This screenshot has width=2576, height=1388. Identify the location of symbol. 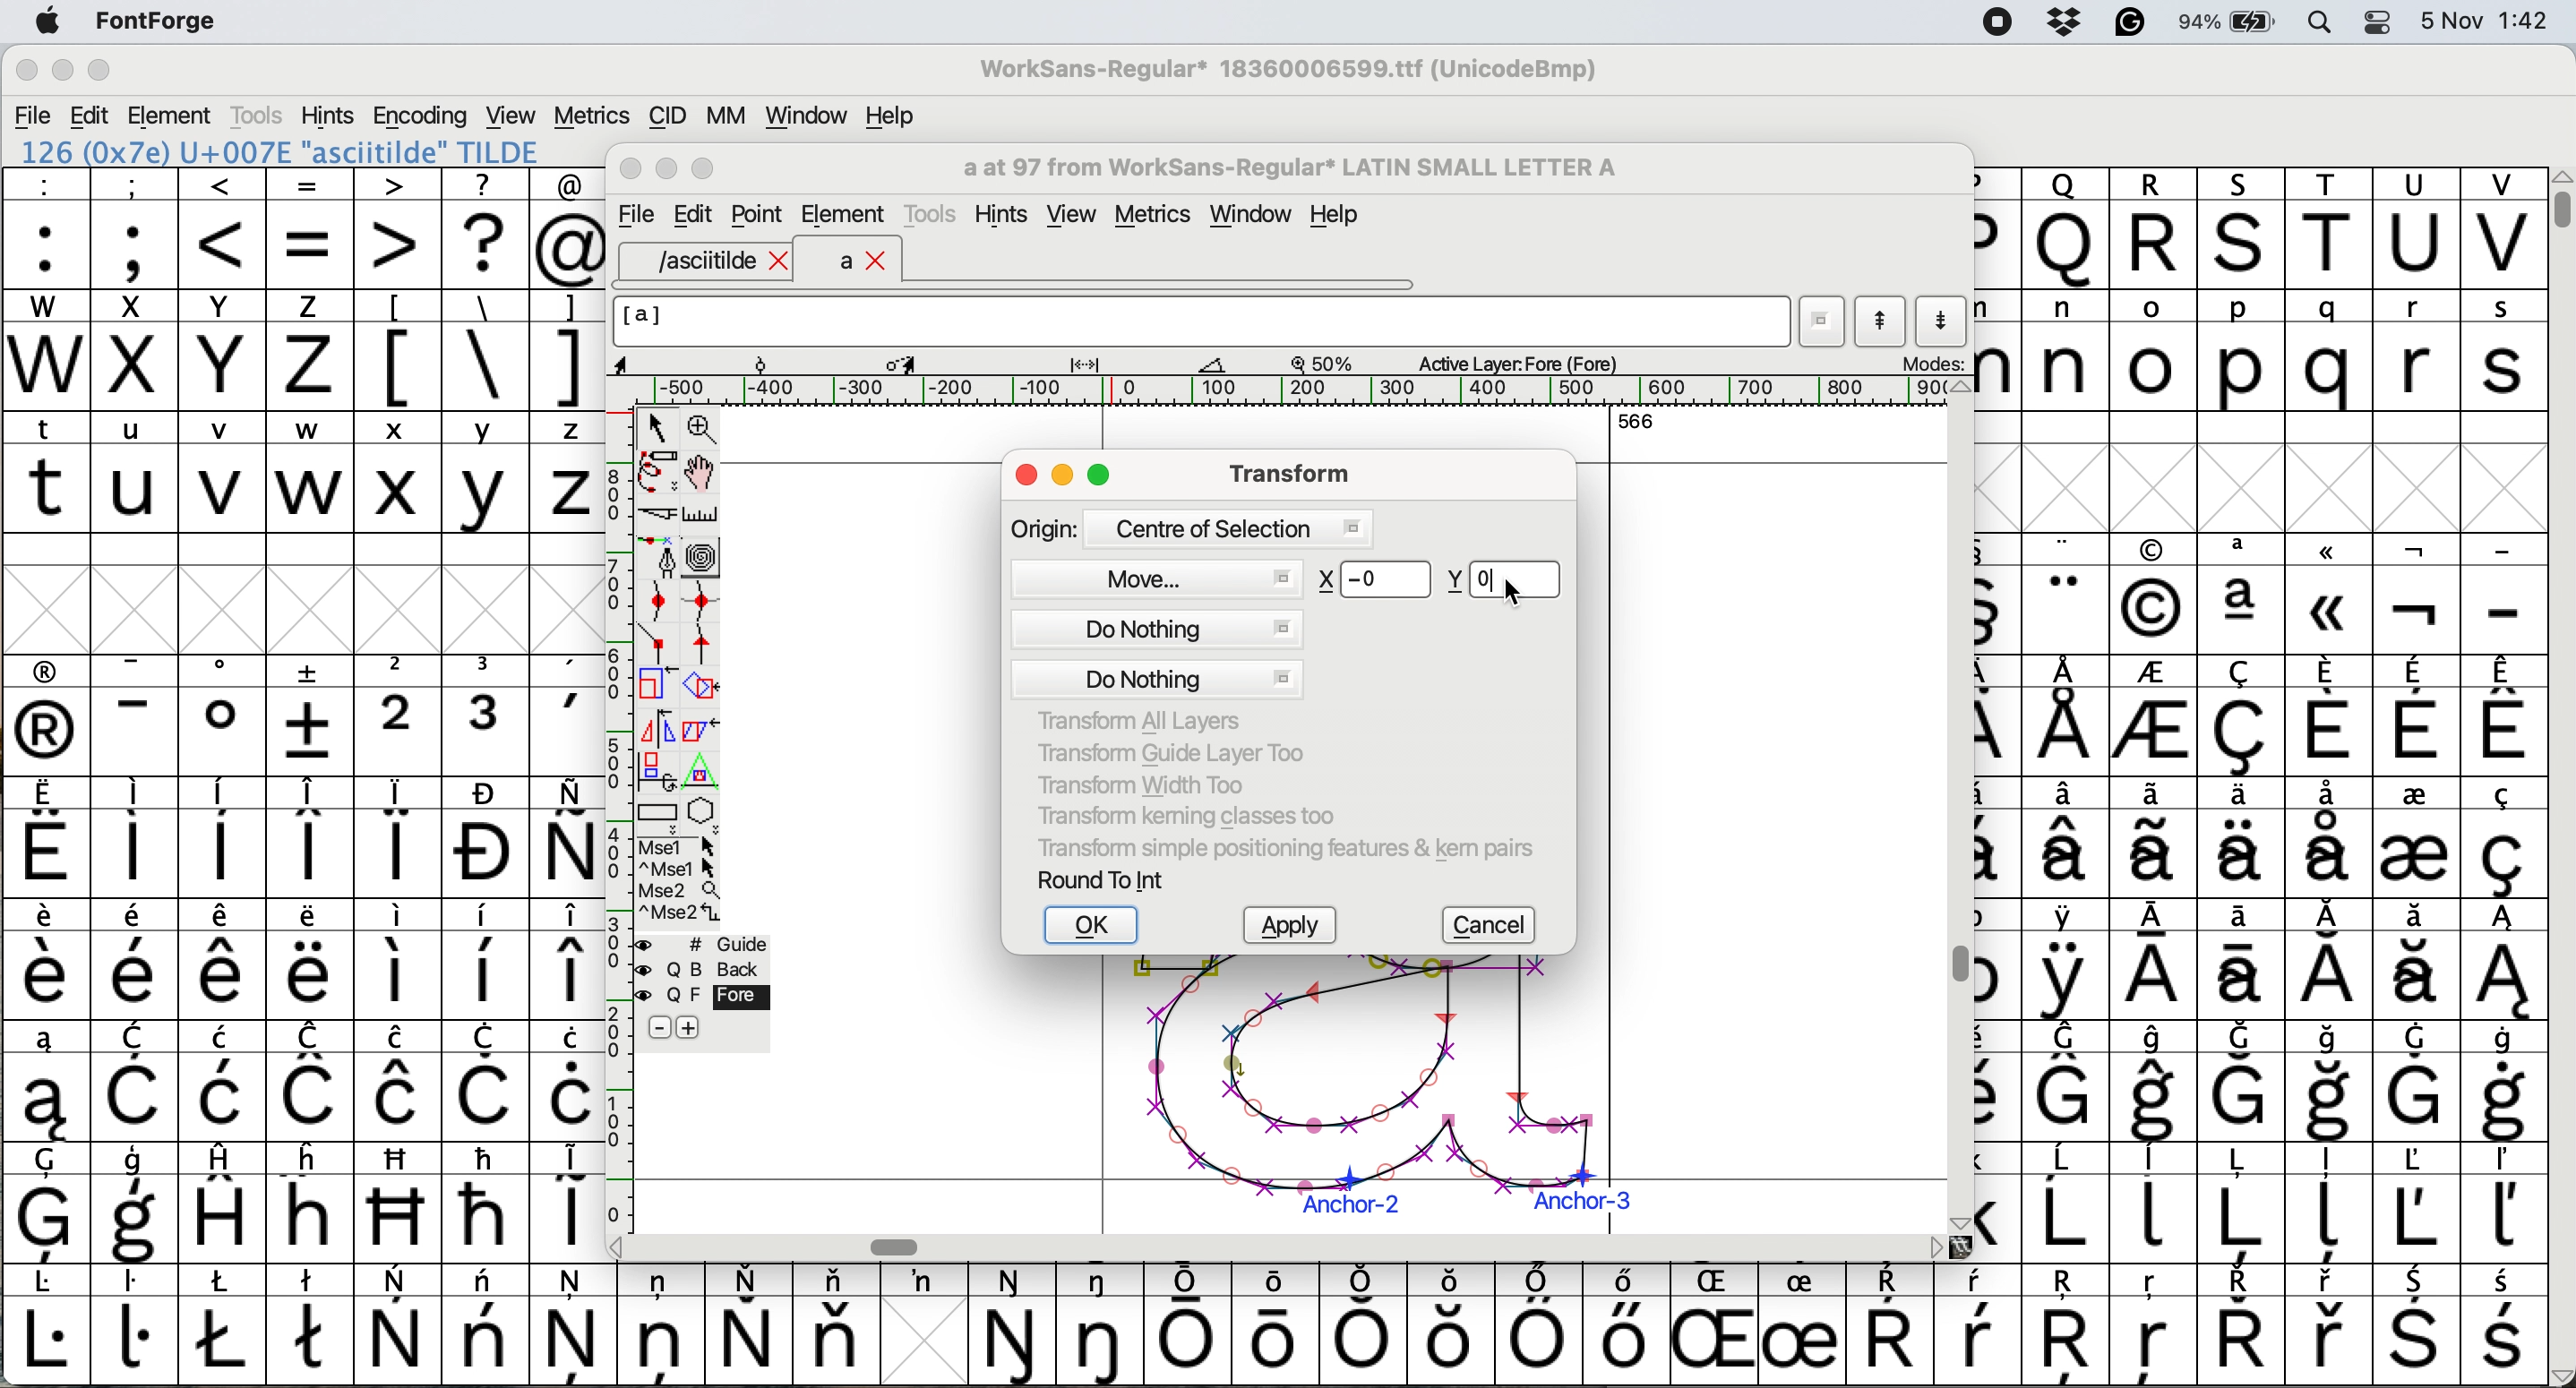
(1281, 1321).